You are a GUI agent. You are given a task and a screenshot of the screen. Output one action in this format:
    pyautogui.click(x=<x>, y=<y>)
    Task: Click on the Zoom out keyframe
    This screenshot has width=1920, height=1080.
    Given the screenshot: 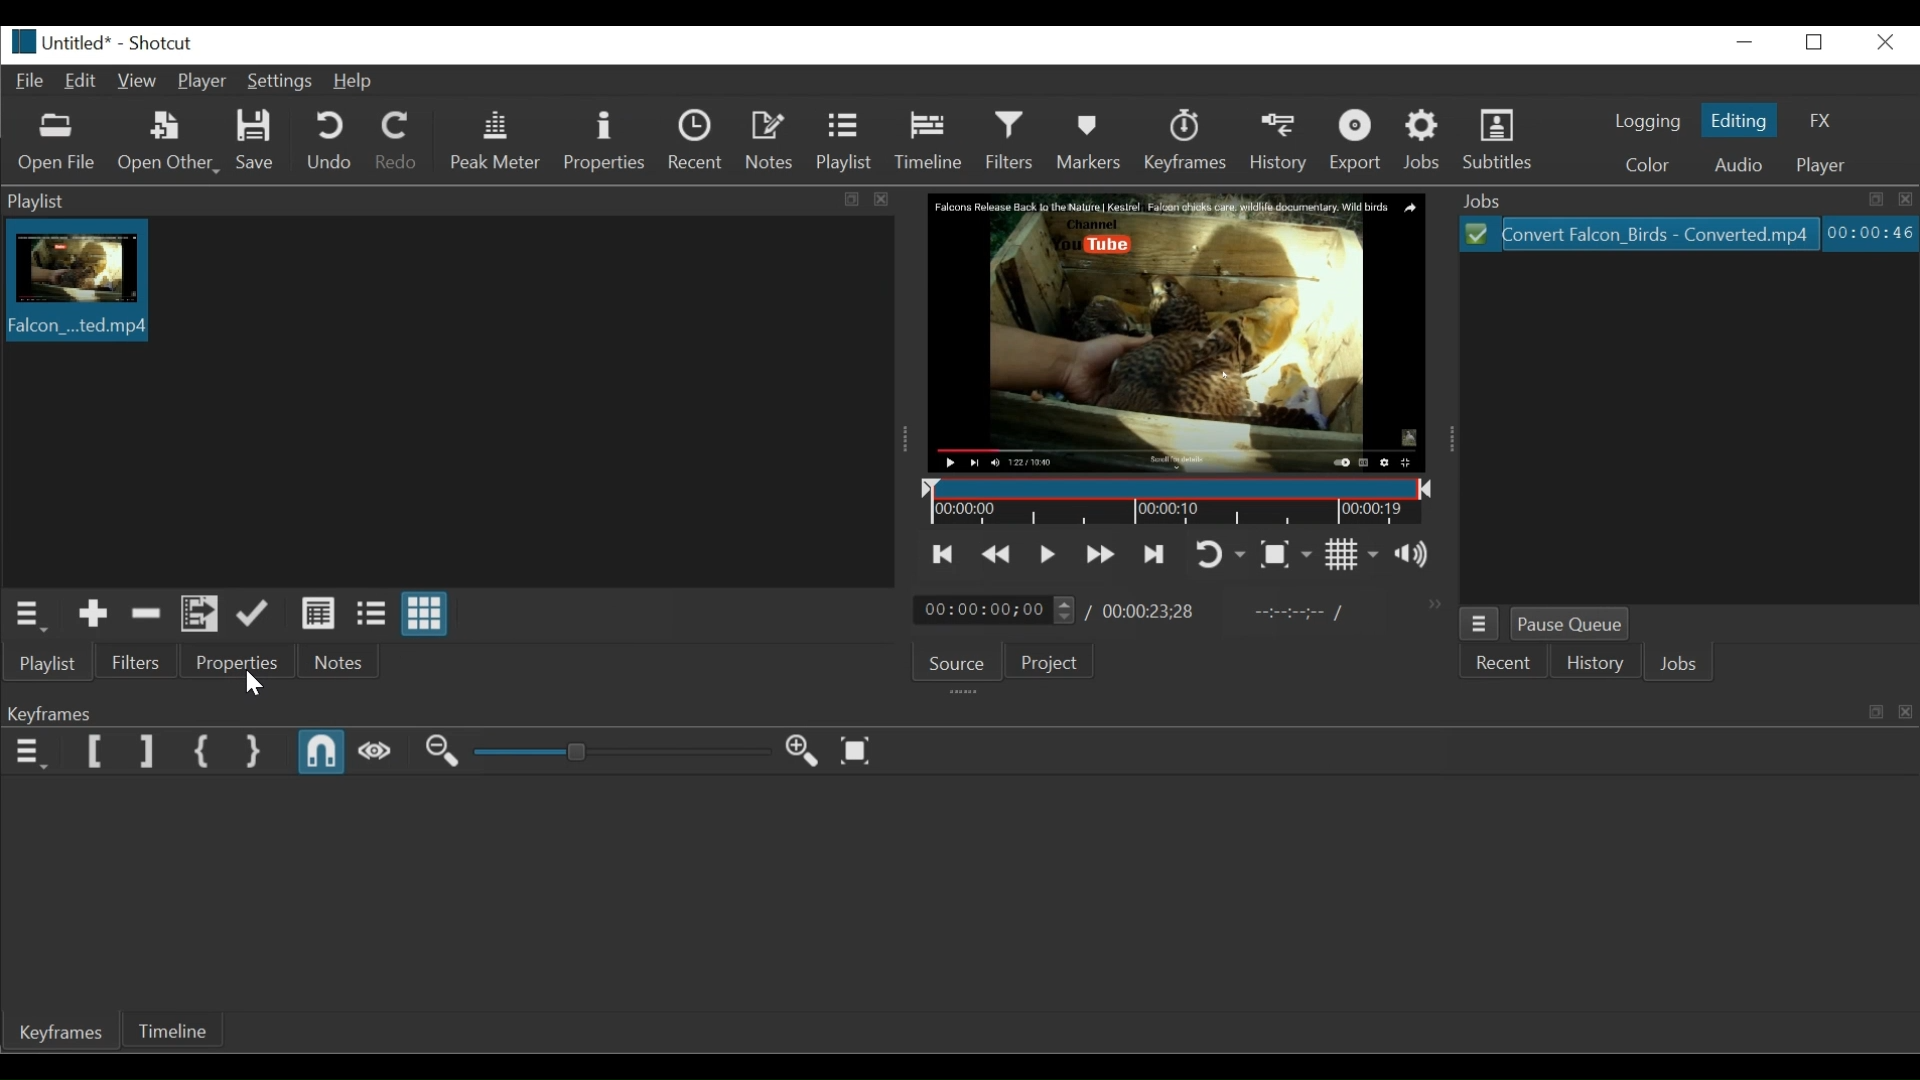 What is the action you would take?
    pyautogui.click(x=445, y=754)
    